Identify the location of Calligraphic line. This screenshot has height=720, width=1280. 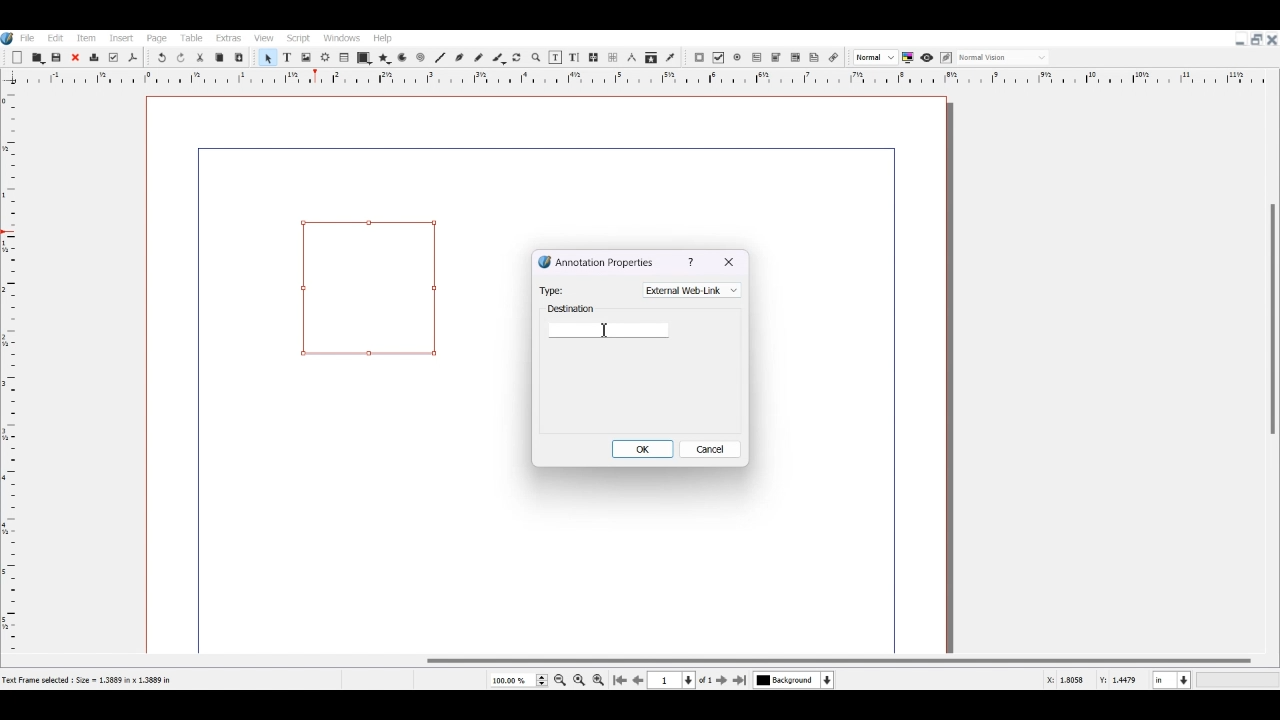
(499, 58).